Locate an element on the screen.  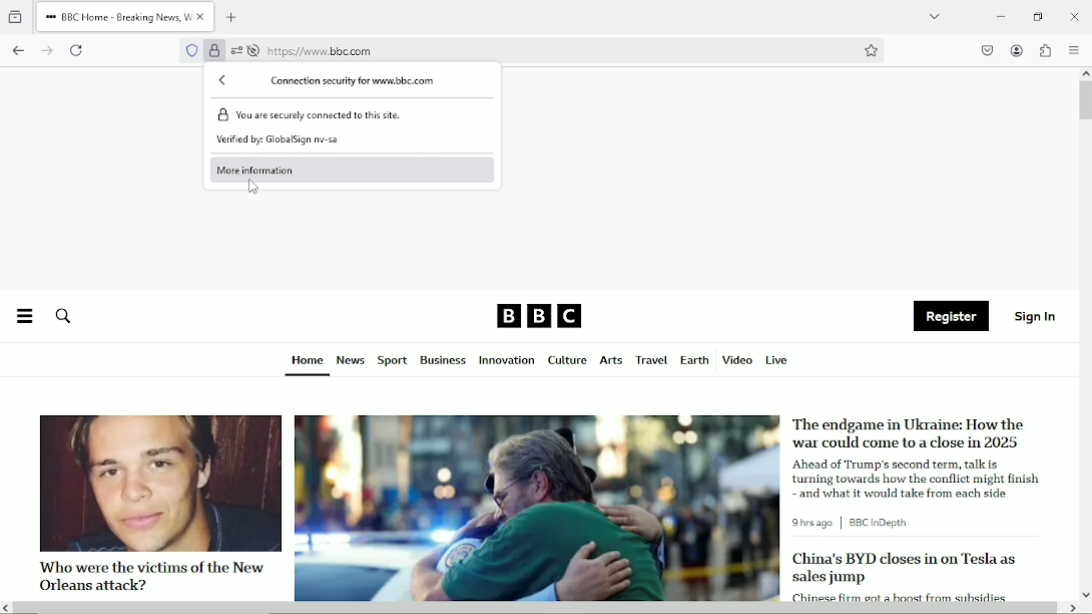
Minimize is located at coordinates (999, 16).